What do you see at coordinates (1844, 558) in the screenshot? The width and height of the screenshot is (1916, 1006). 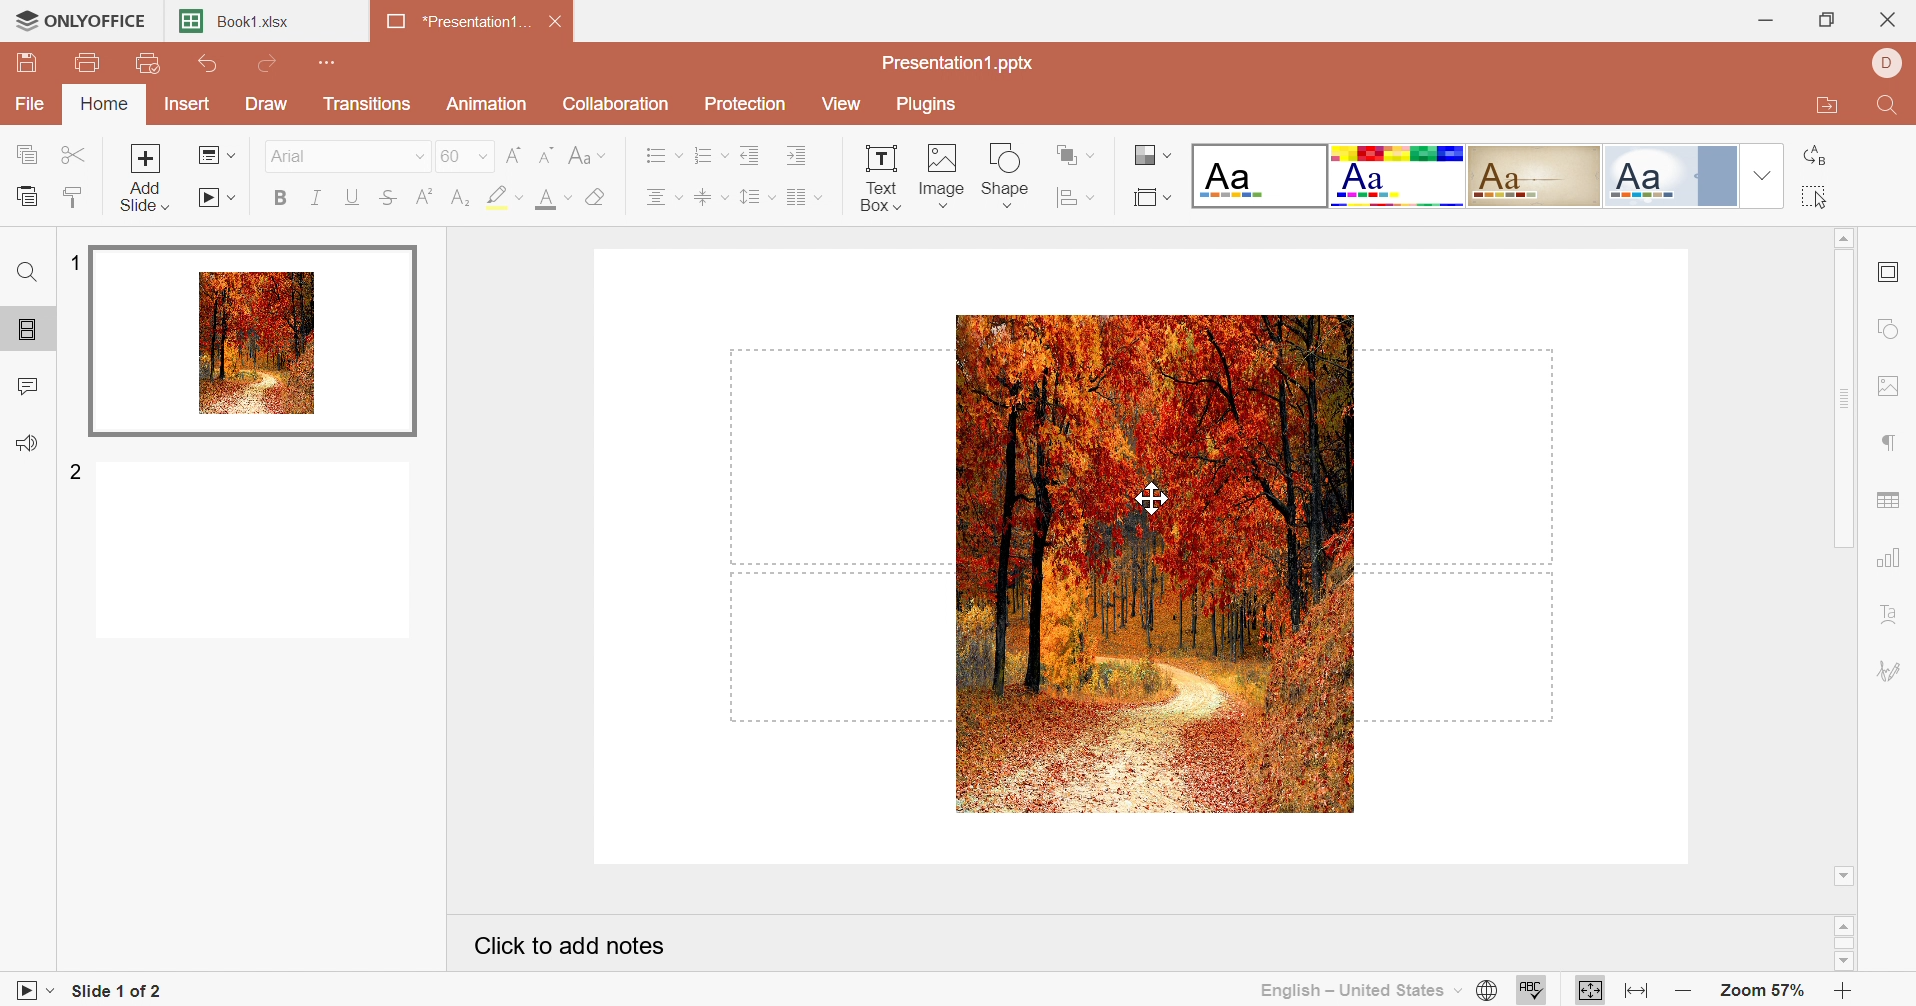 I see `Scroll Bar` at bounding box center [1844, 558].